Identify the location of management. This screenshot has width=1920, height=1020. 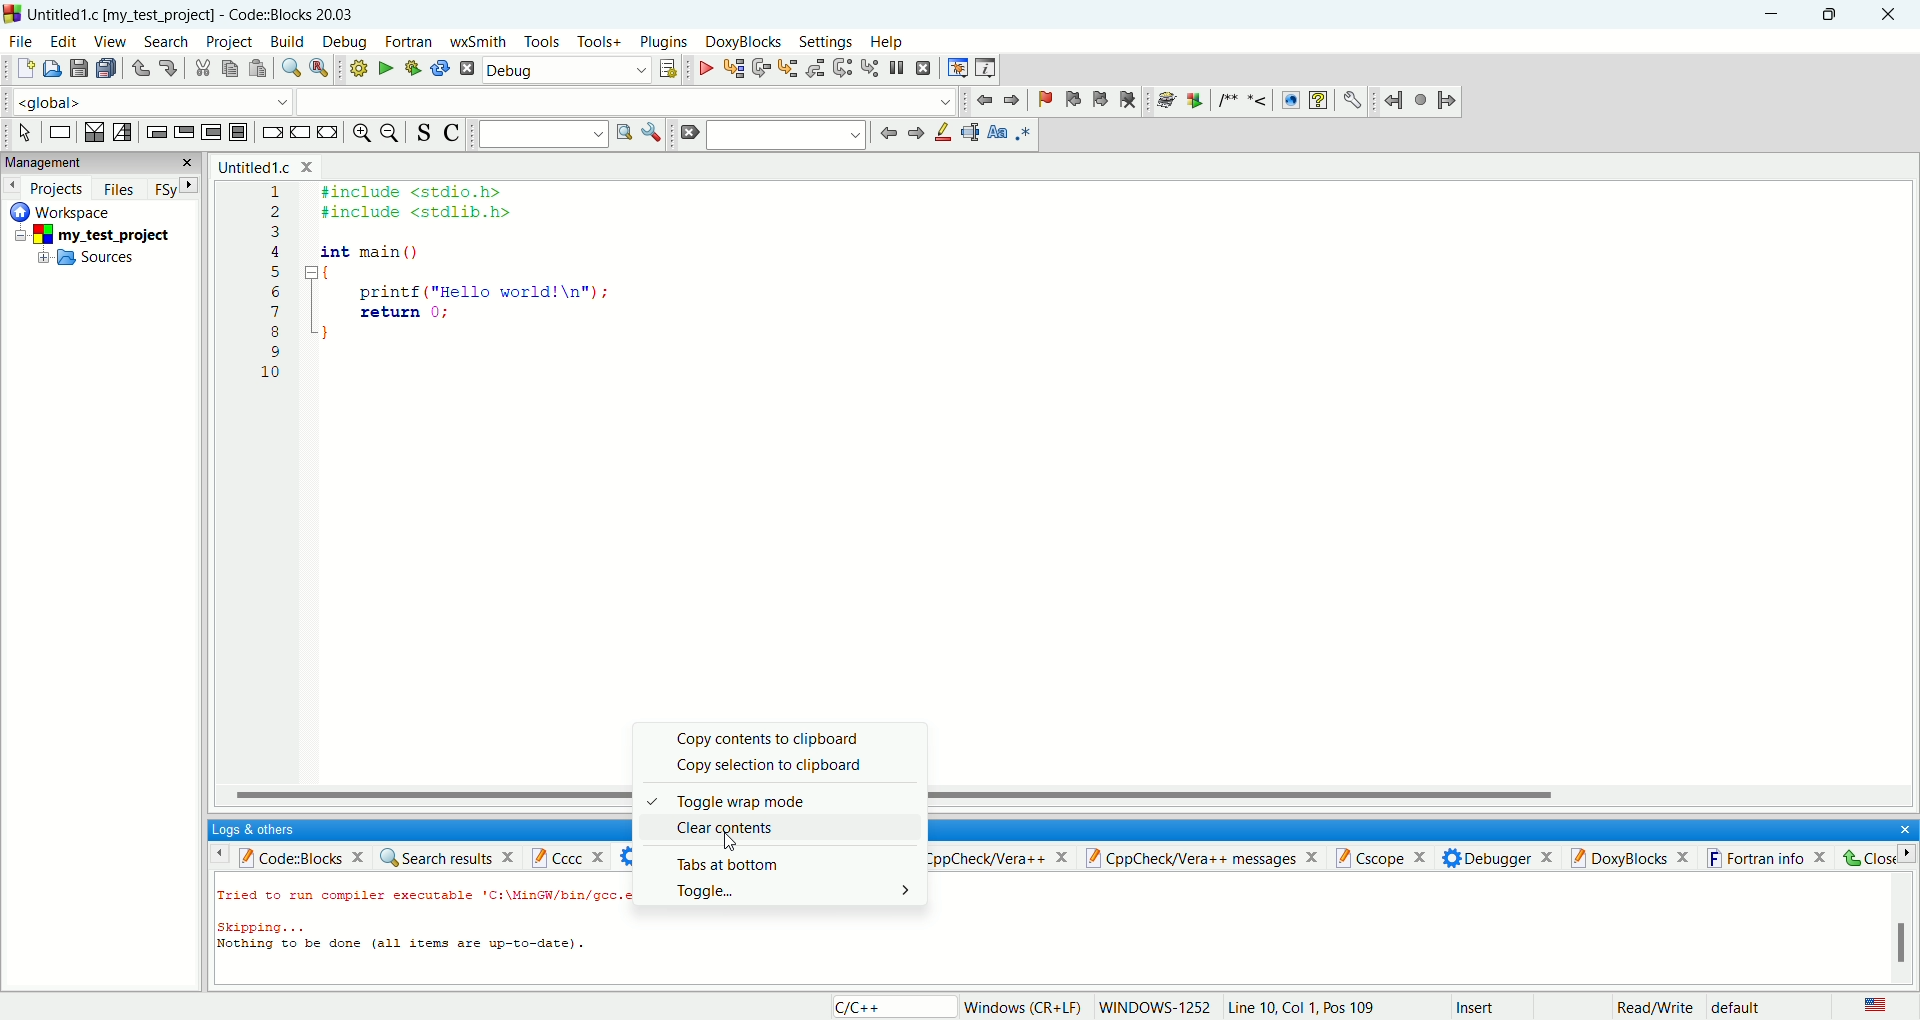
(98, 162).